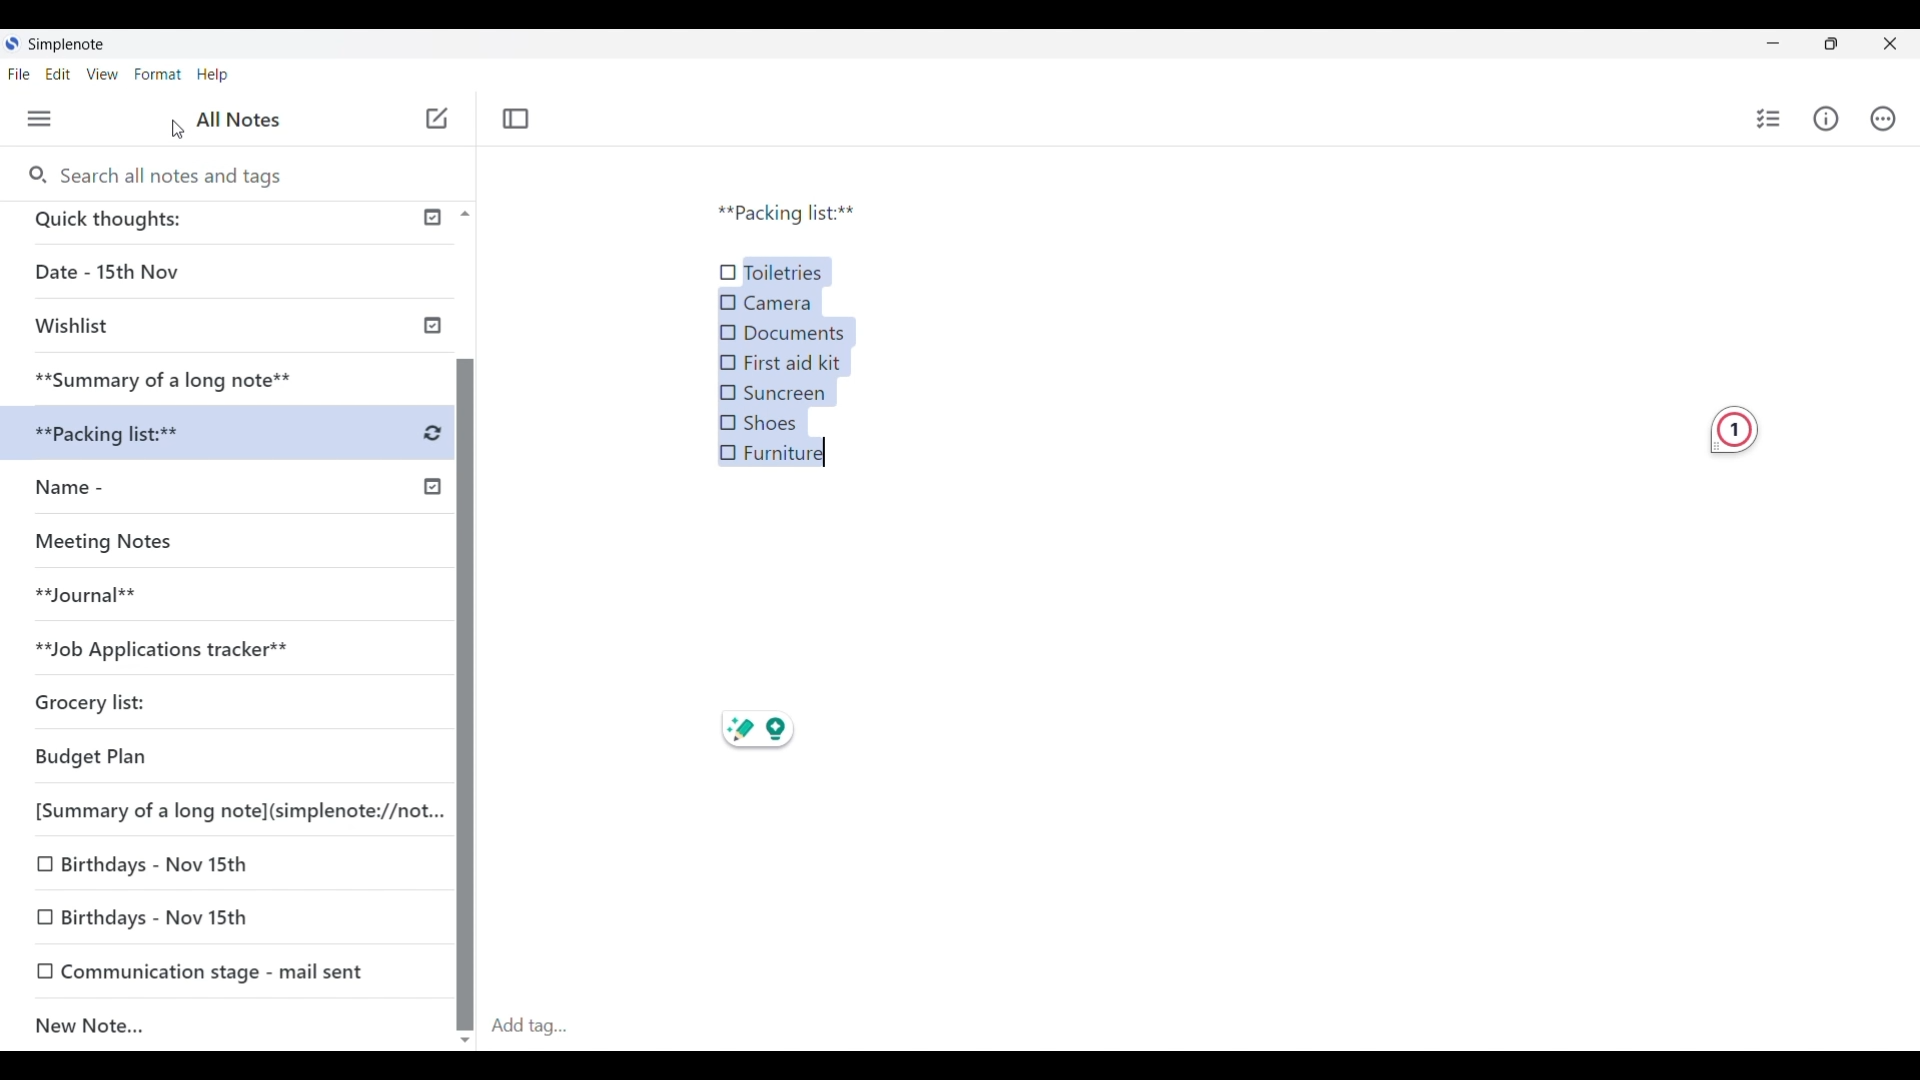  I want to click on Help, so click(229, 77).